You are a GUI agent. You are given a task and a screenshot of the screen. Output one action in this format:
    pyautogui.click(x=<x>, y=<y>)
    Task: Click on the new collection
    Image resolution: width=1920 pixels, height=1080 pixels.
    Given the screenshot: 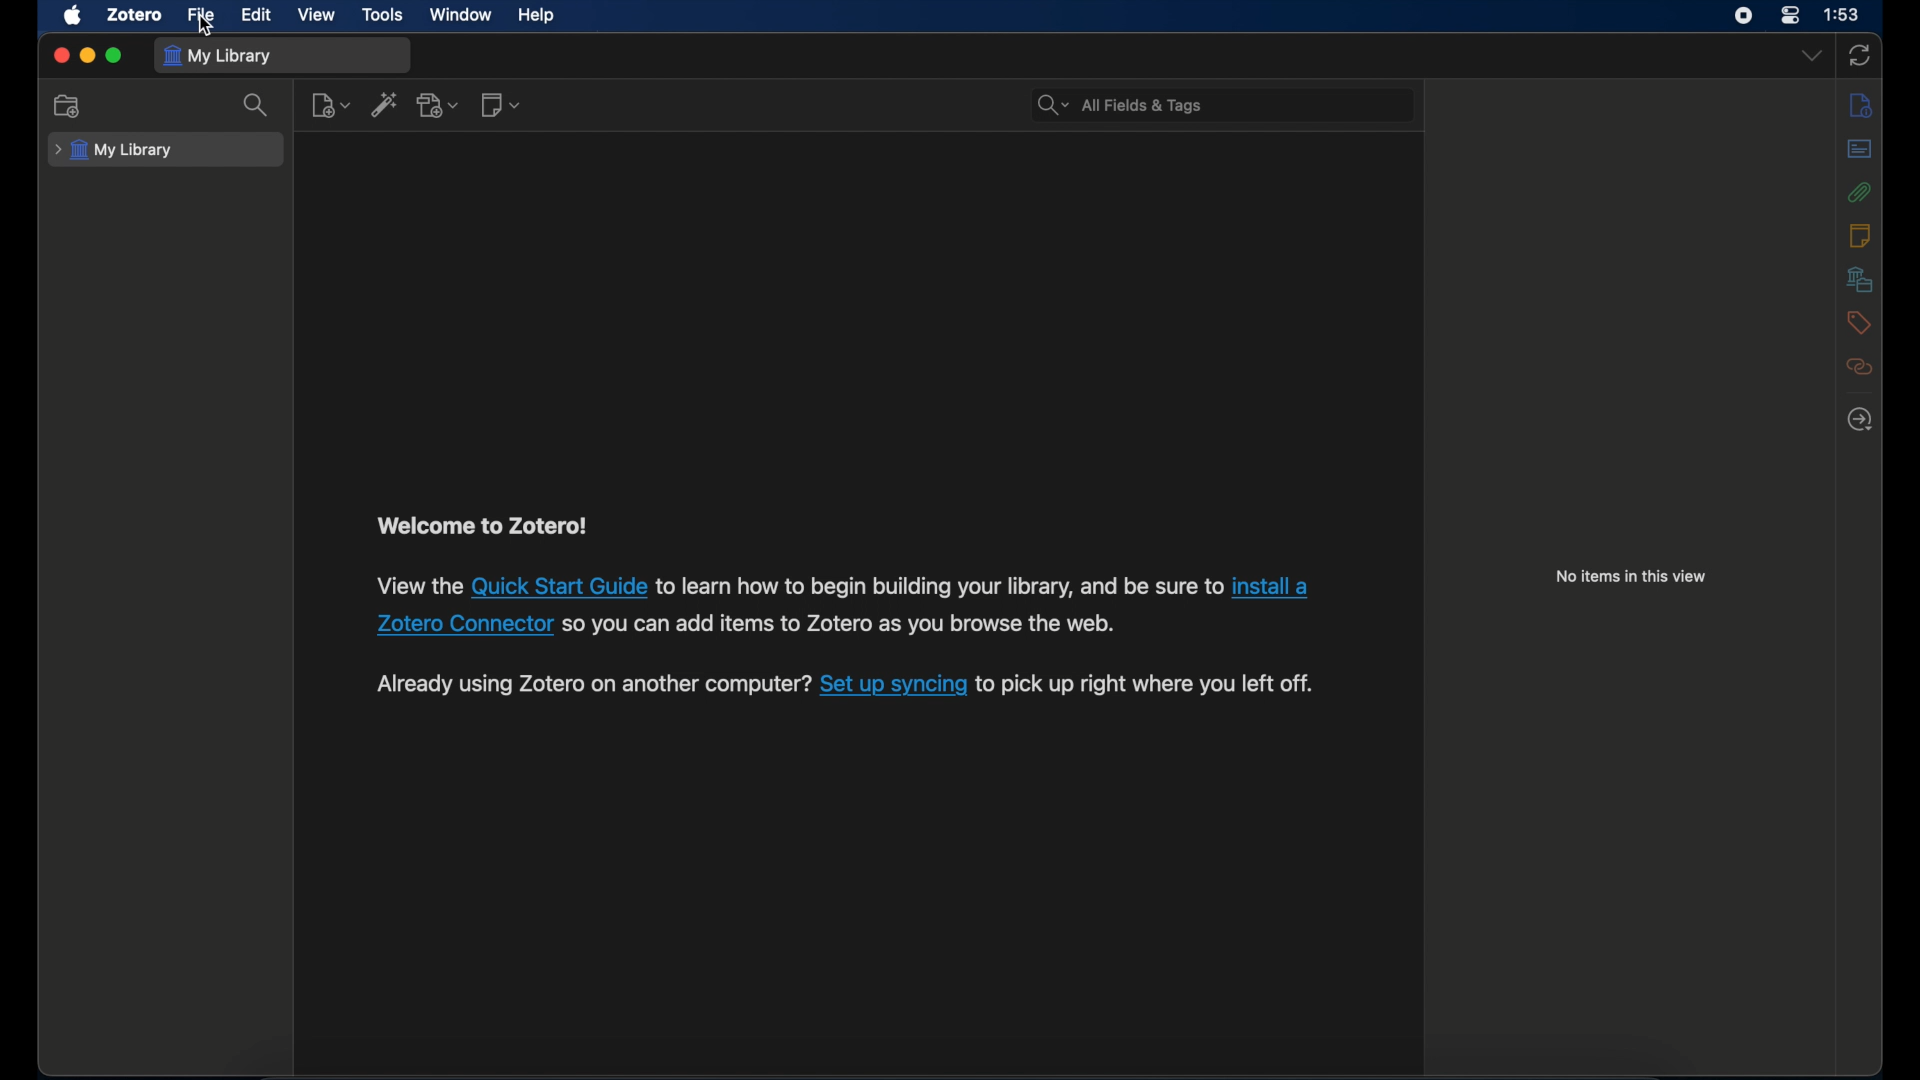 What is the action you would take?
    pyautogui.click(x=67, y=106)
    